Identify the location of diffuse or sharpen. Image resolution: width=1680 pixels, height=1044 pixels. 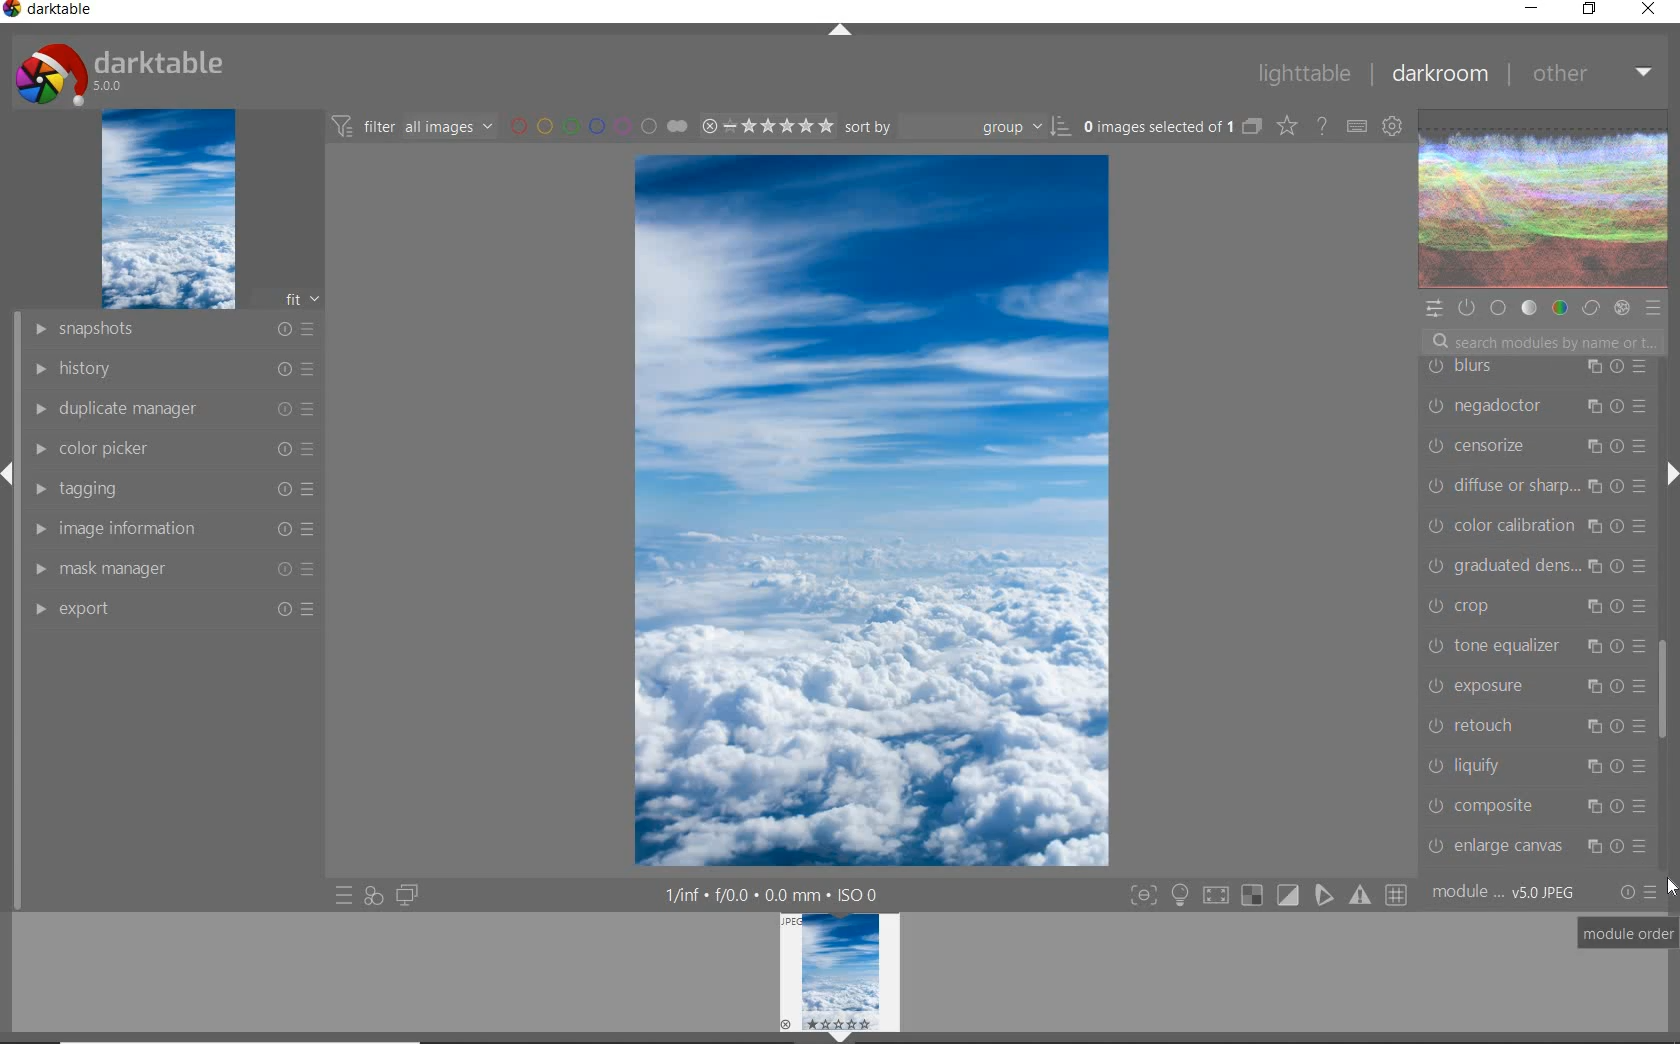
(1536, 486).